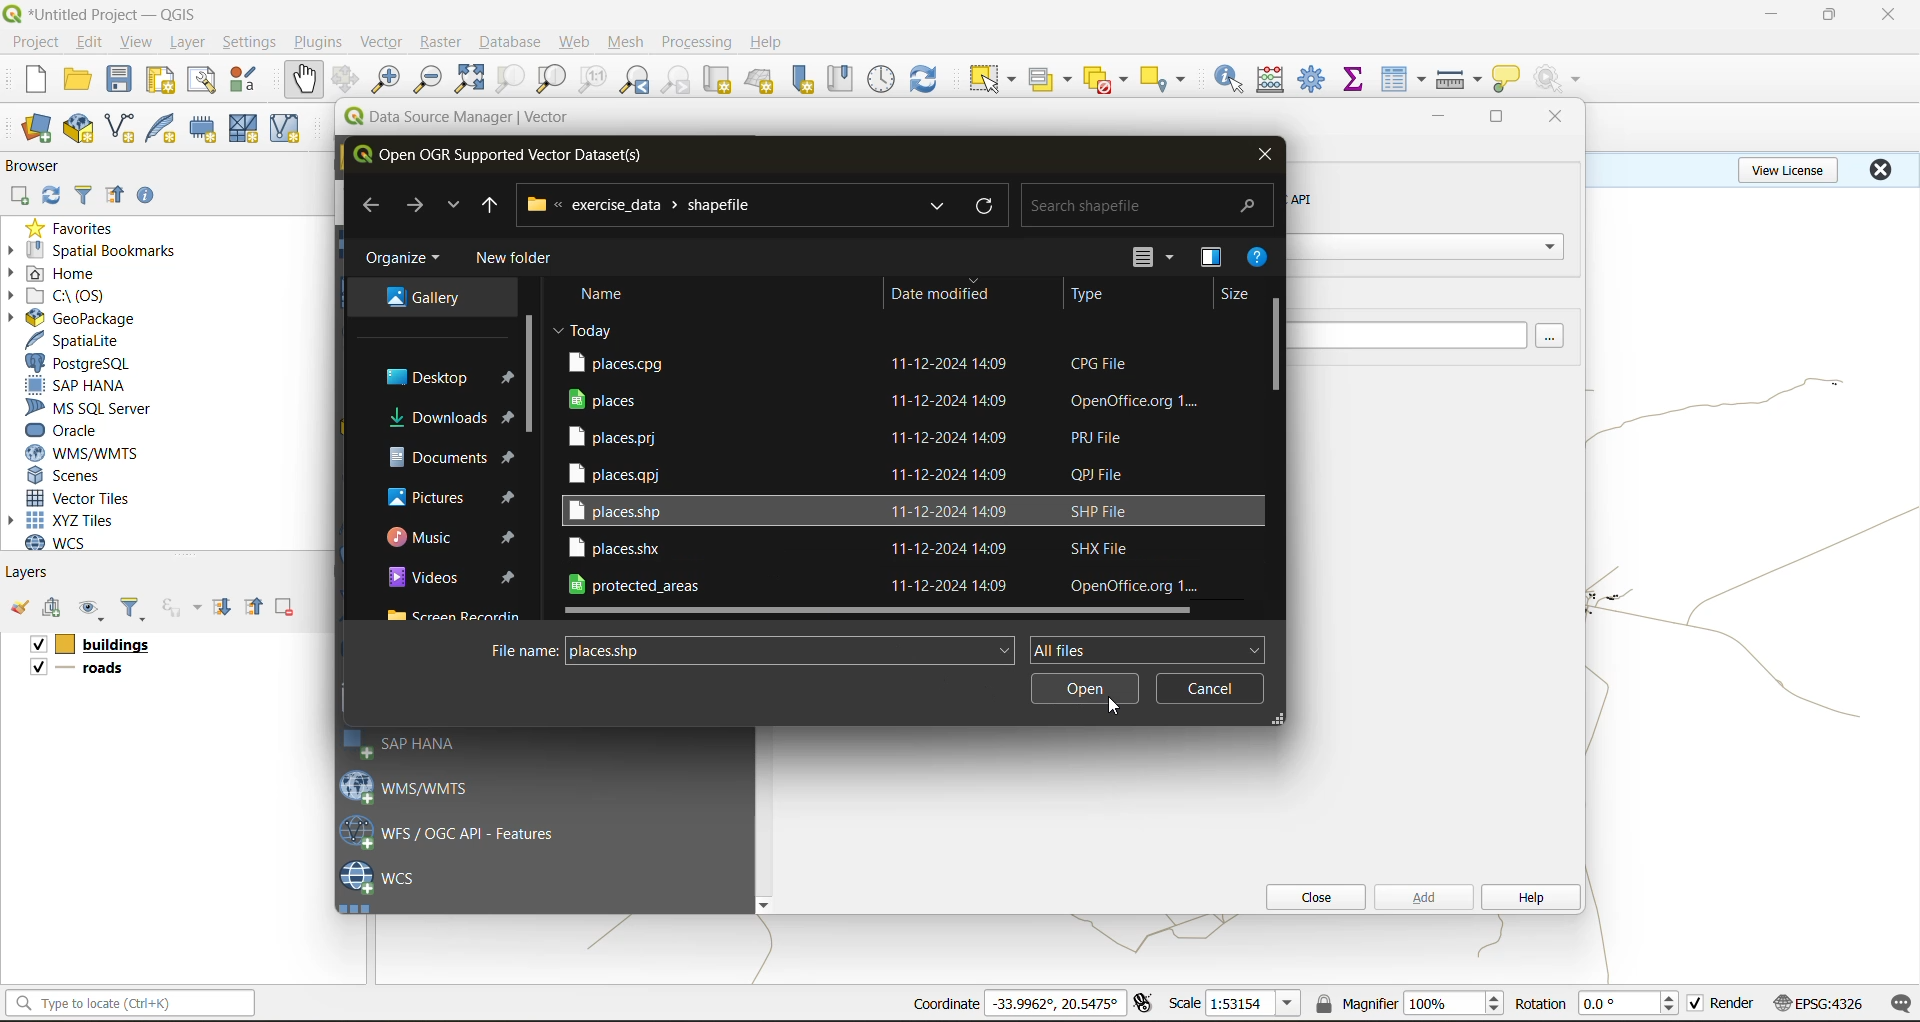  I want to click on spatial bookmarks, so click(93, 251).